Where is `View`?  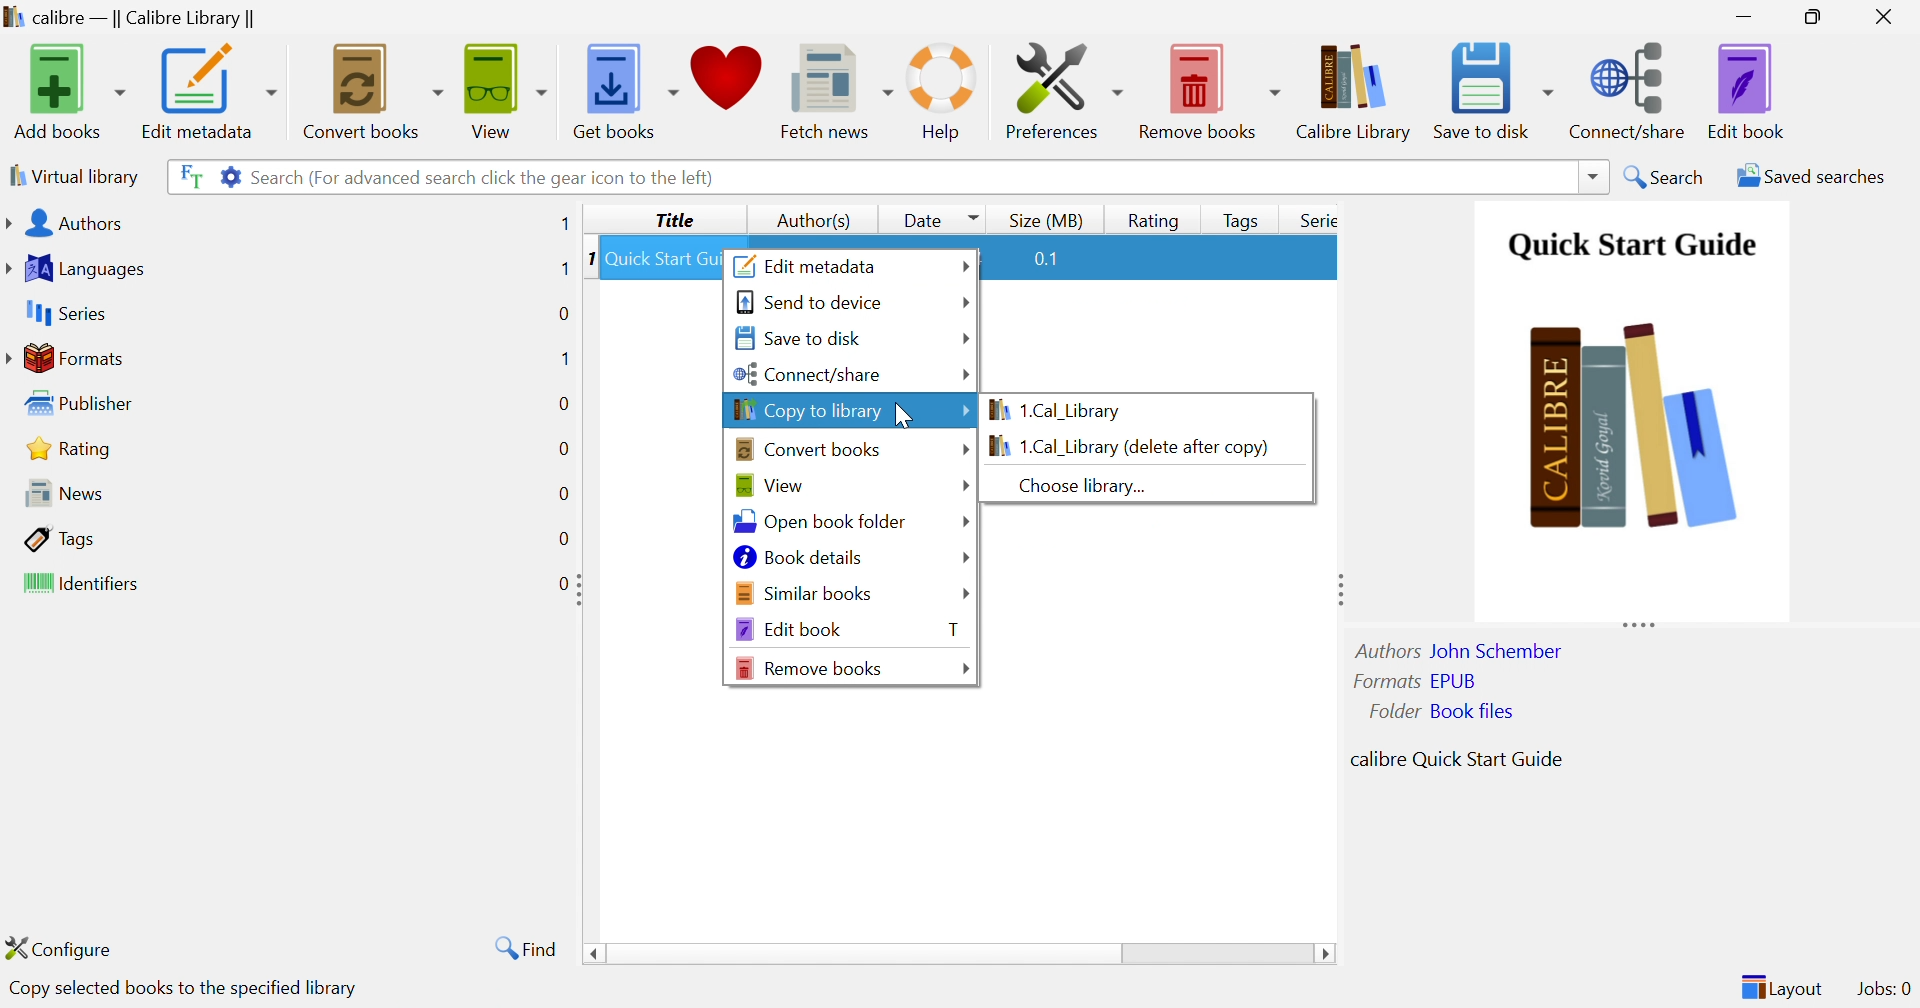 View is located at coordinates (507, 88).